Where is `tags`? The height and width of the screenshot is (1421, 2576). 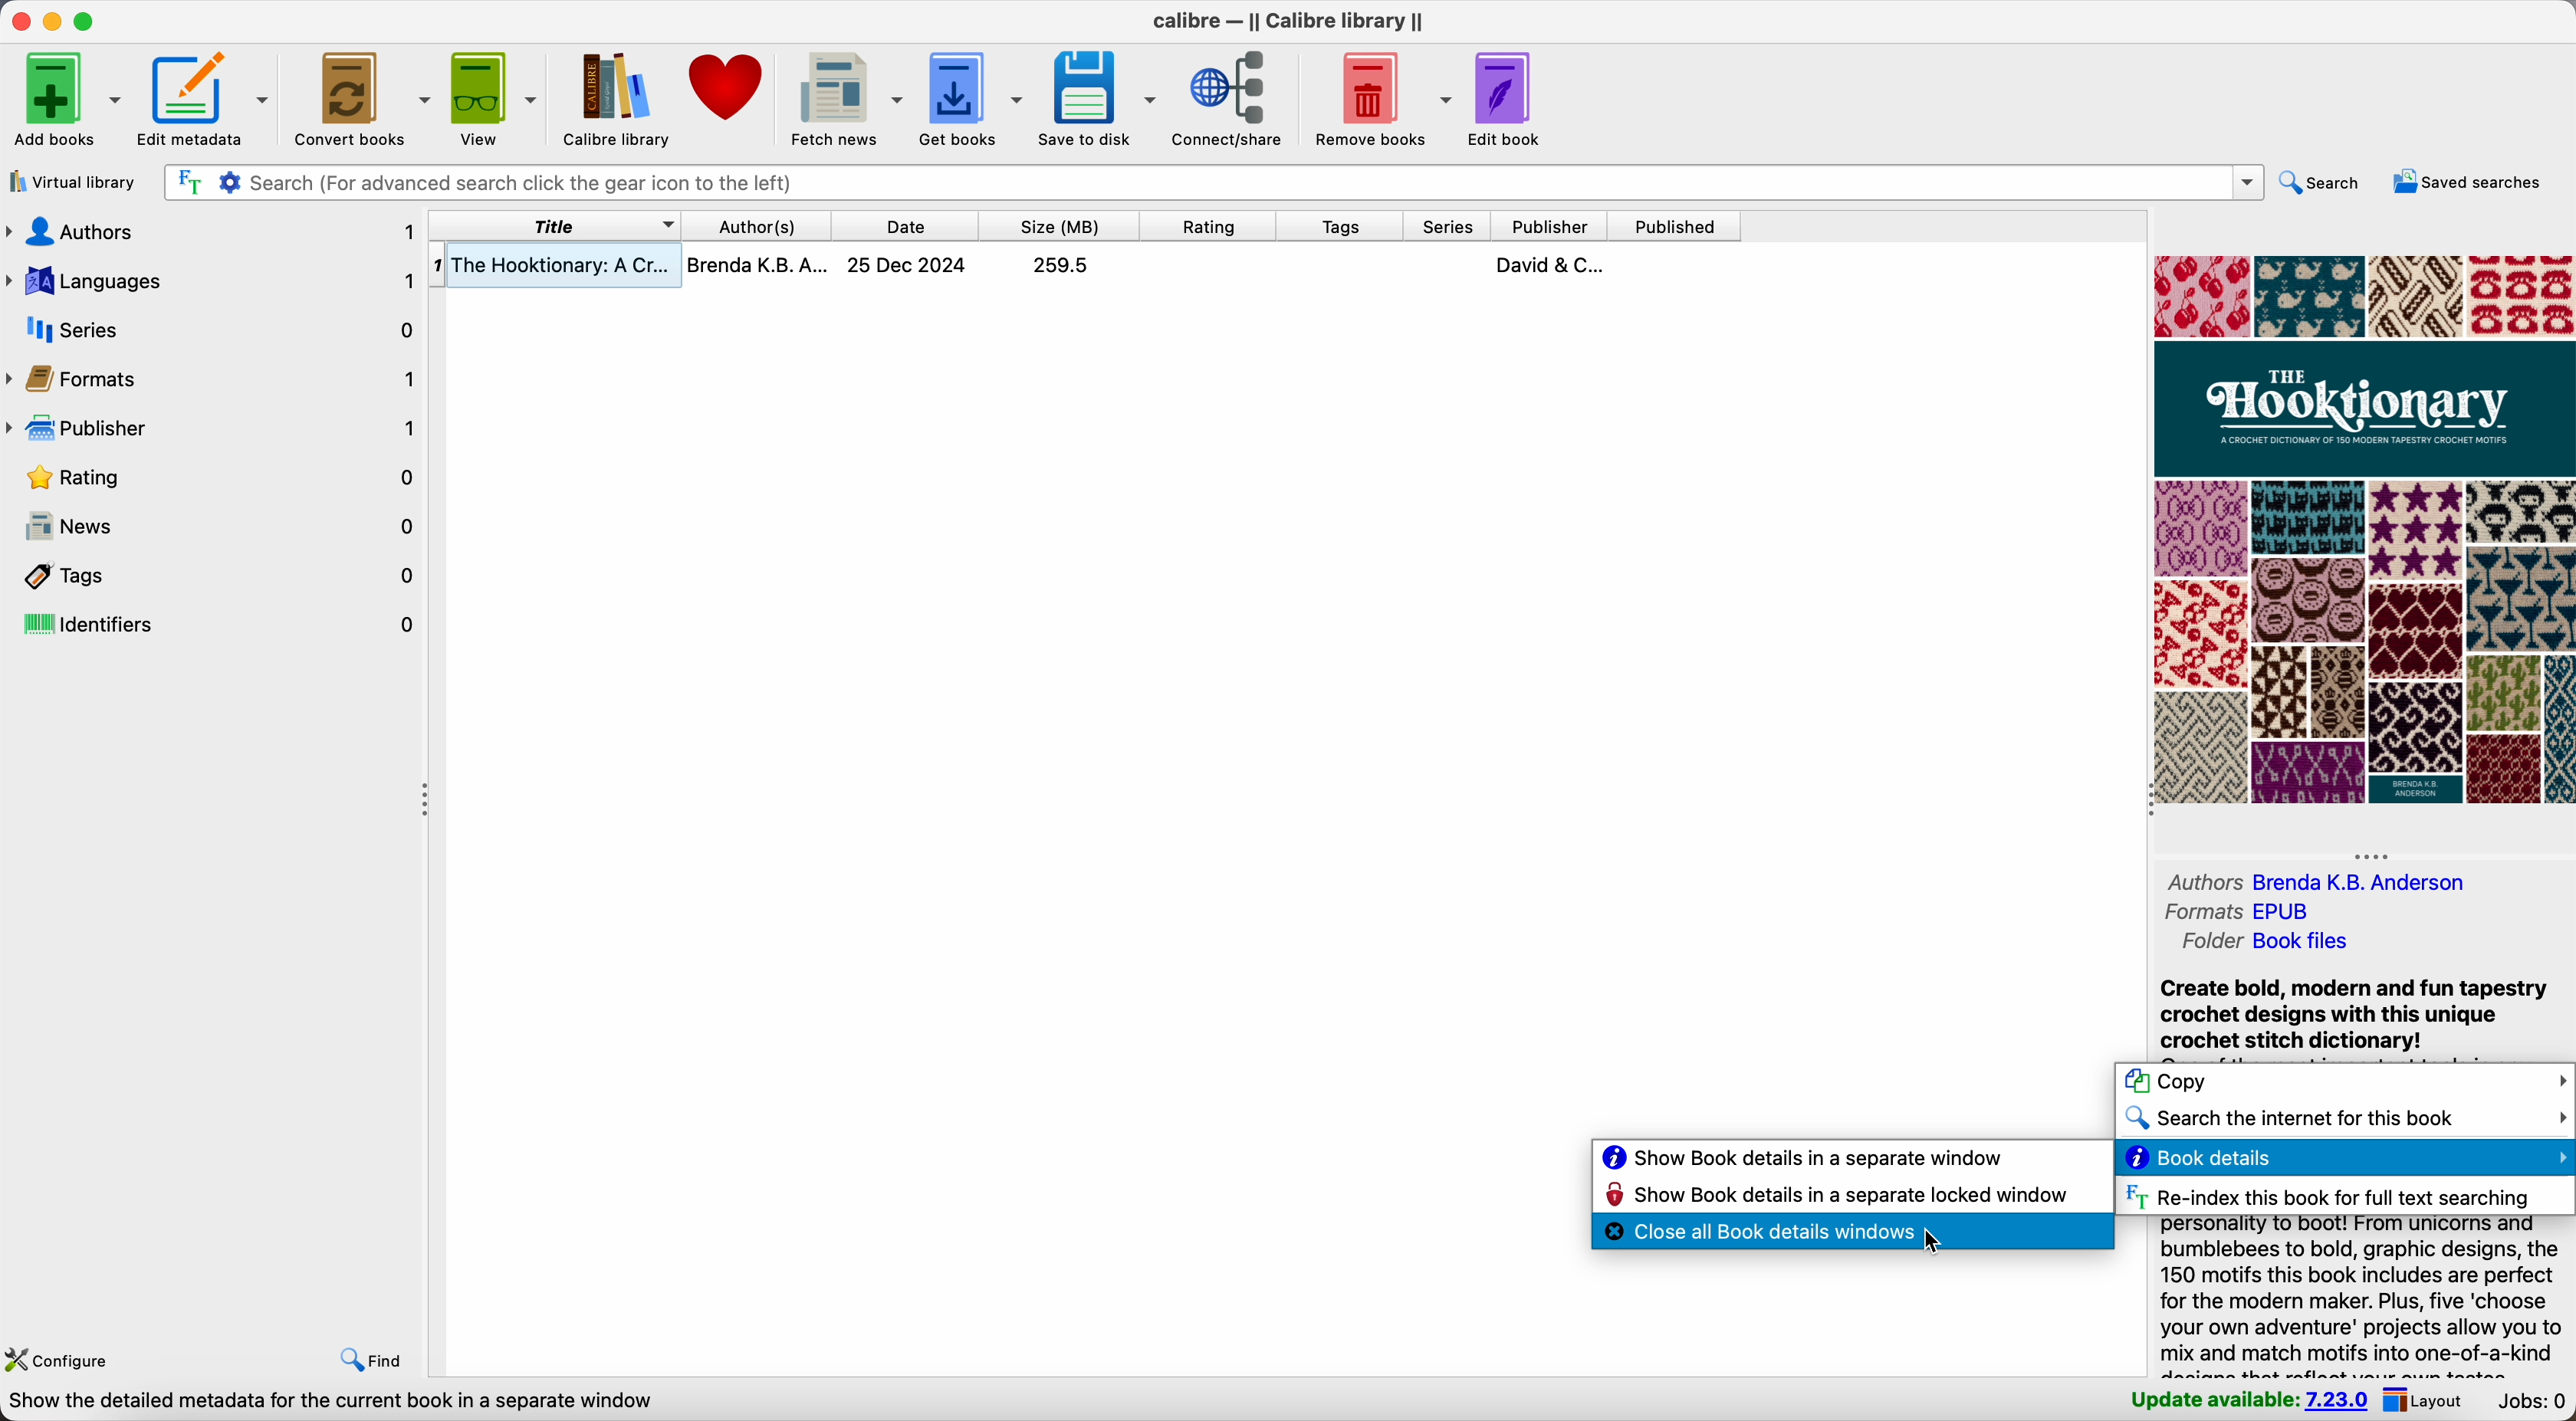
tags is located at coordinates (1336, 226).